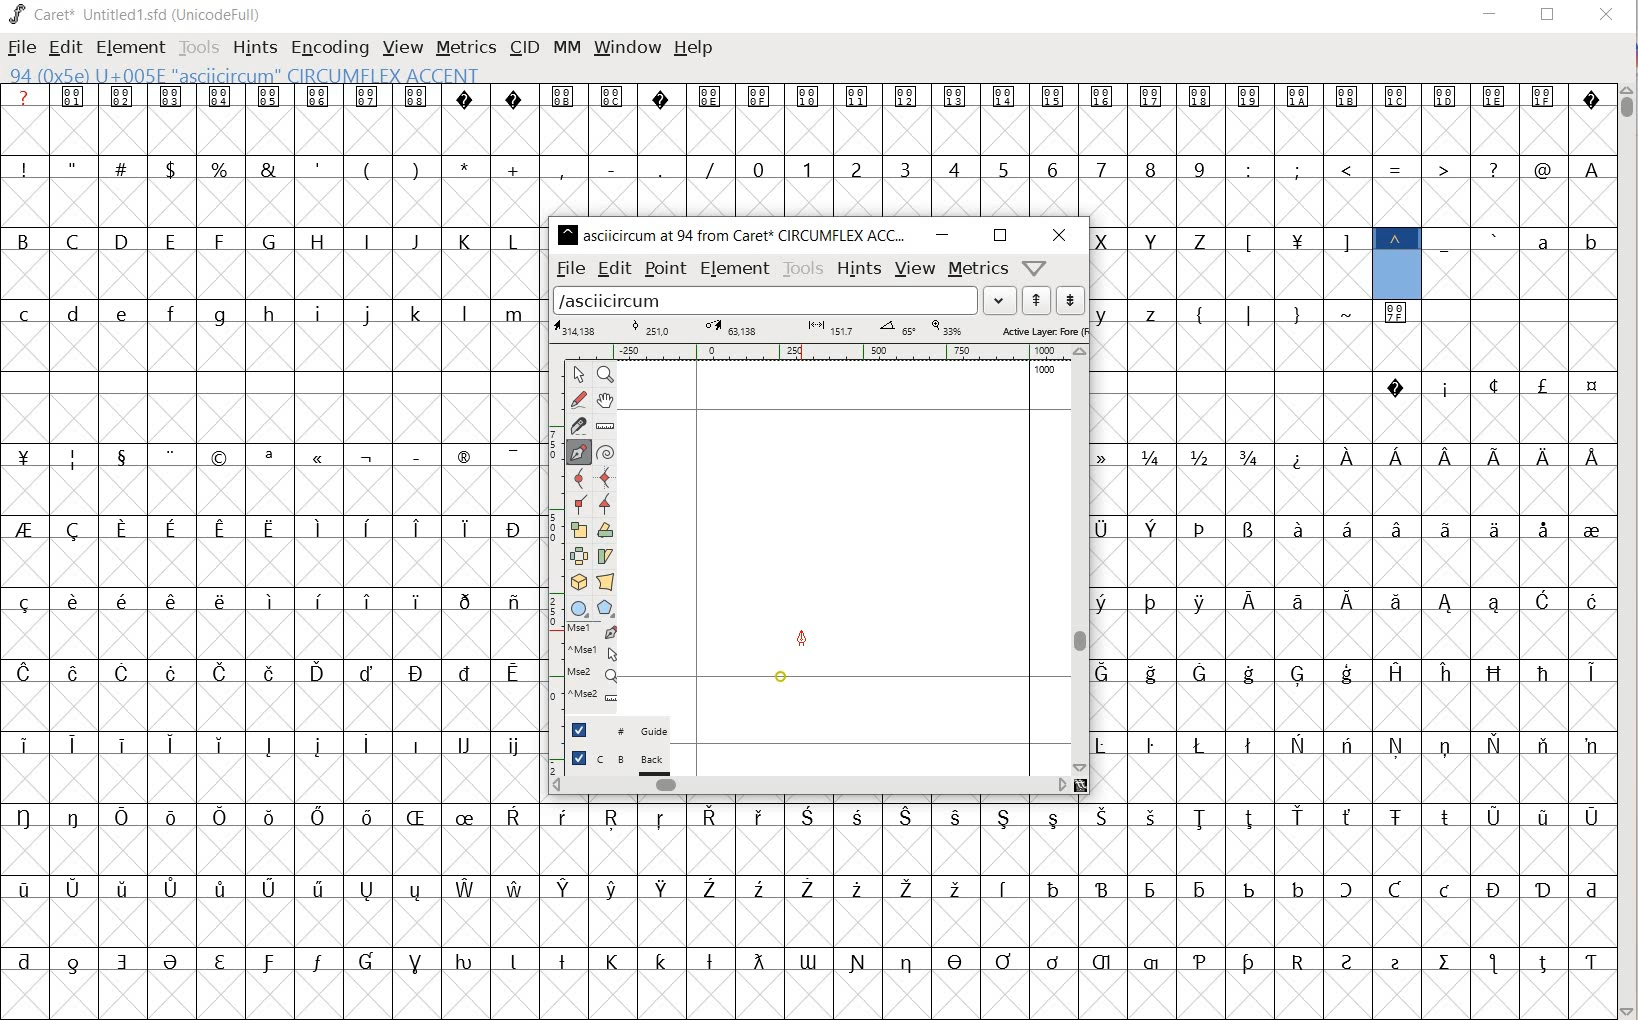 Image resolution: width=1638 pixels, height=1020 pixels. Describe the element at coordinates (128, 47) in the screenshot. I see `ELEMENT` at that location.